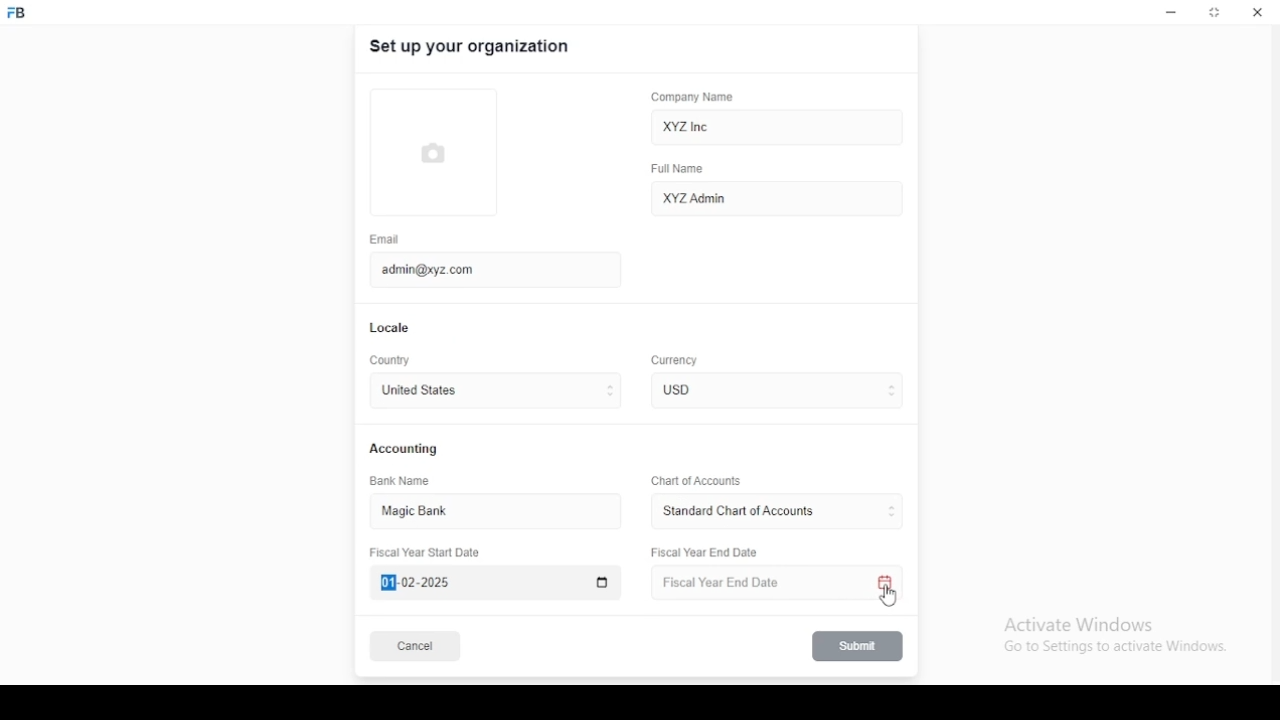  Describe the element at coordinates (706, 552) in the screenshot. I see `Fiscal Year End Date` at that location.